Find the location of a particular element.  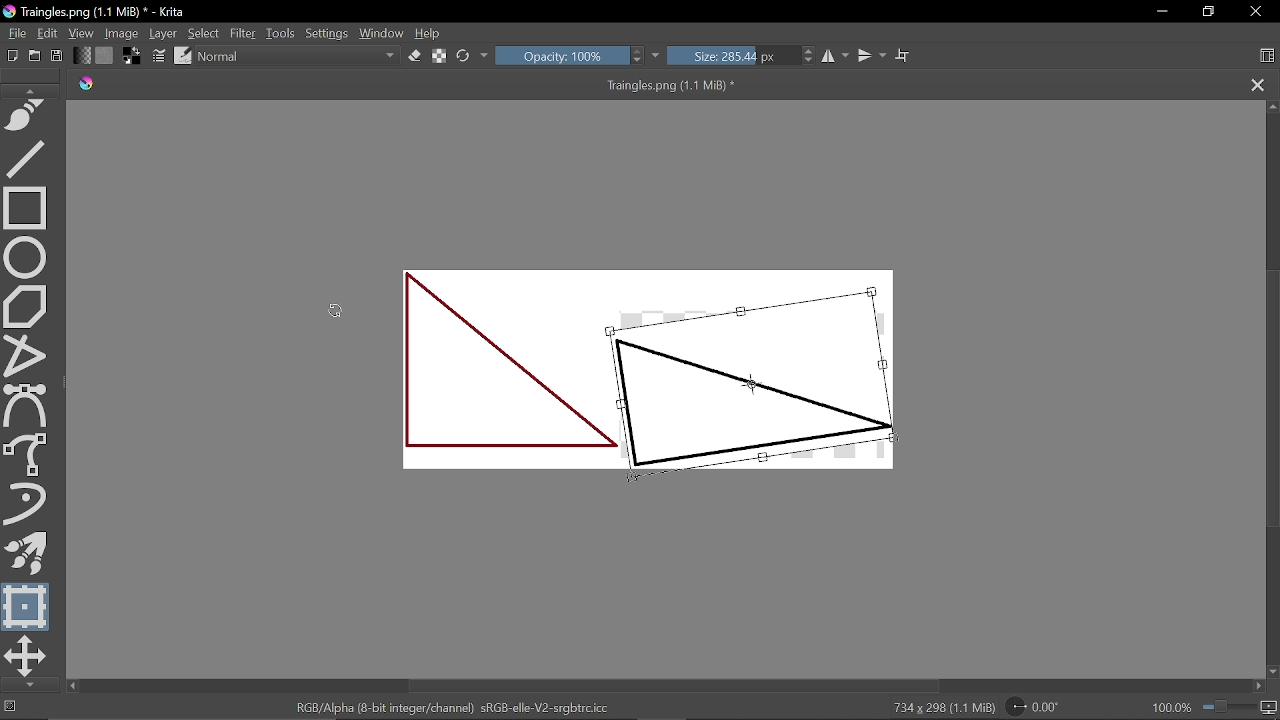

Move down in tools is located at coordinates (26, 685).